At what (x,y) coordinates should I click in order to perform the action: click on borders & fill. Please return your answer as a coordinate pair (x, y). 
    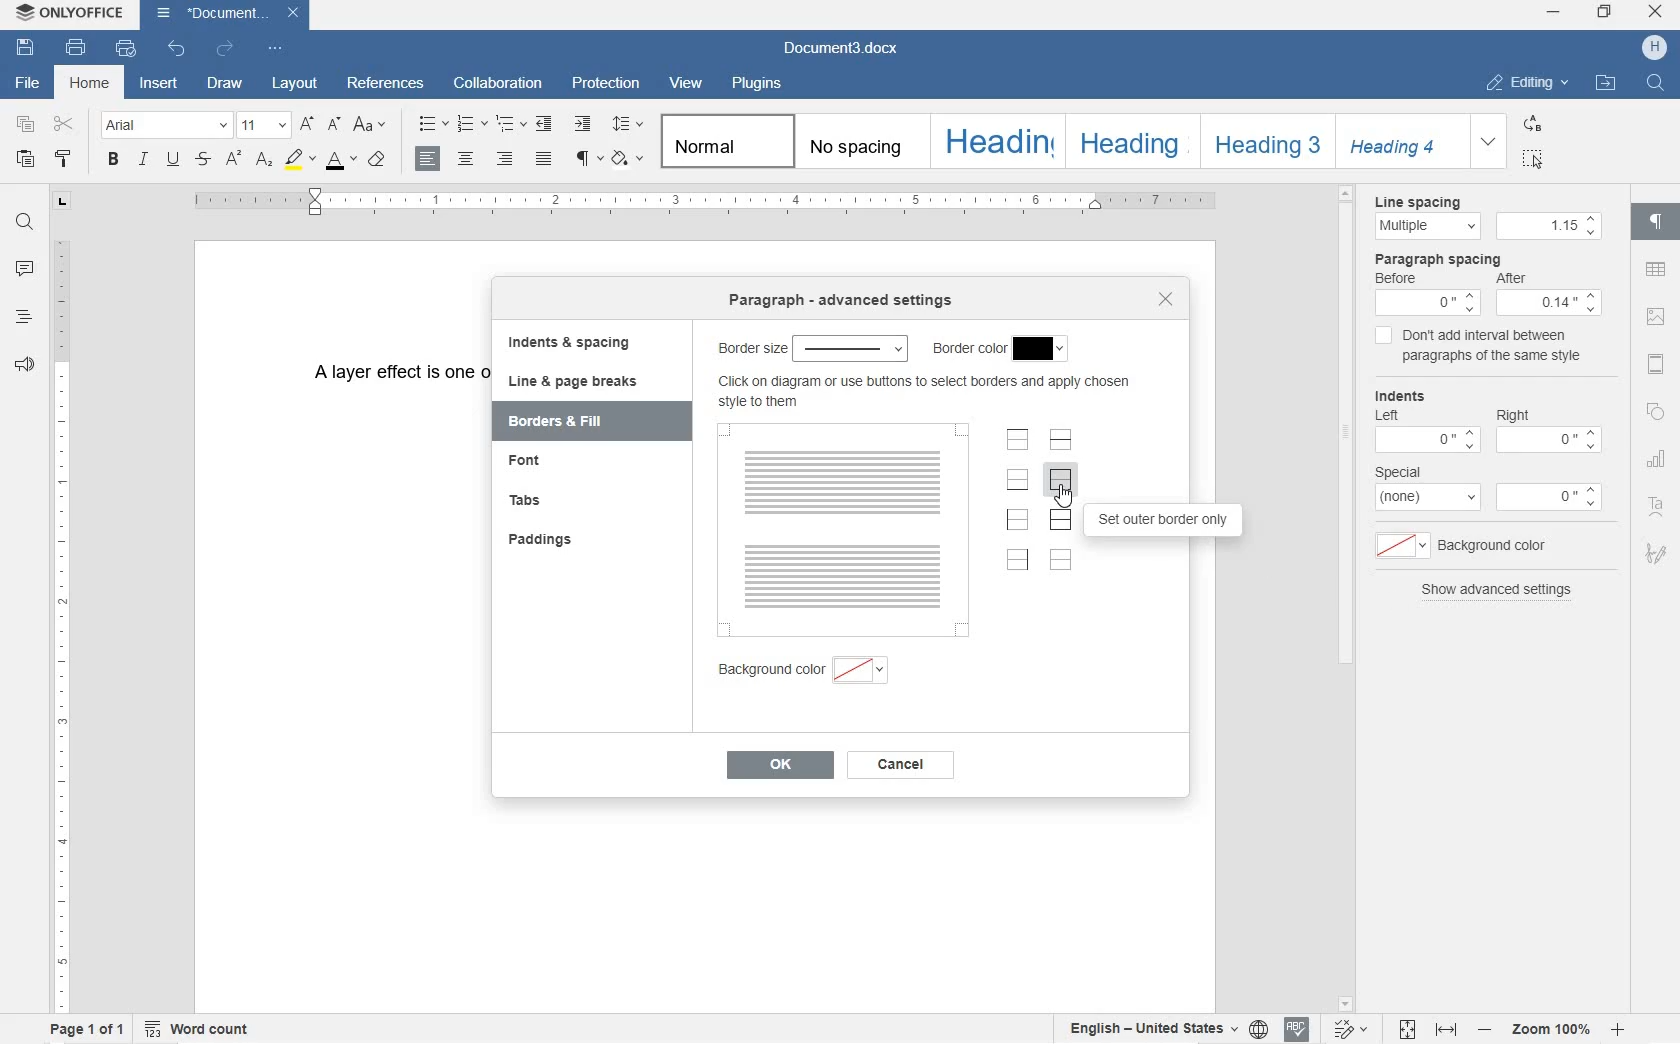
    Looking at the image, I should click on (583, 422).